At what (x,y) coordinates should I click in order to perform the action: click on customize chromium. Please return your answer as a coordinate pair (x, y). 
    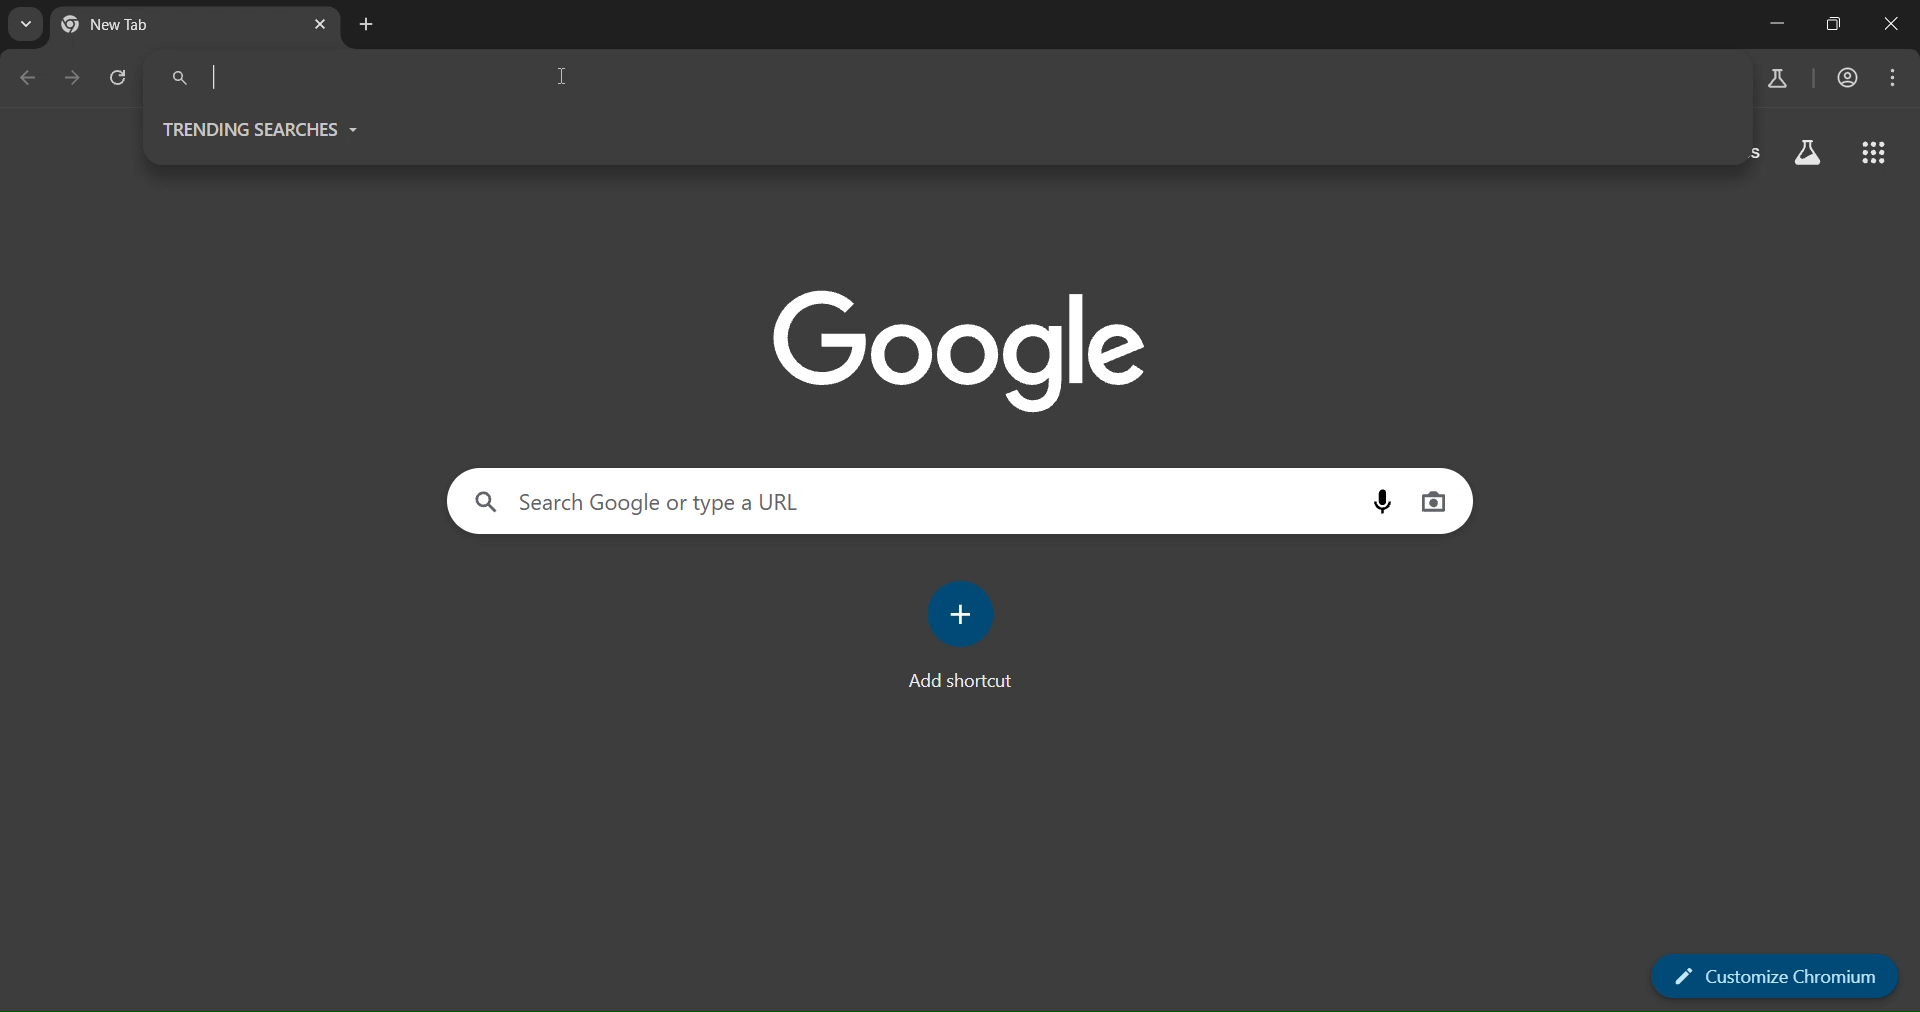
    Looking at the image, I should click on (1778, 975).